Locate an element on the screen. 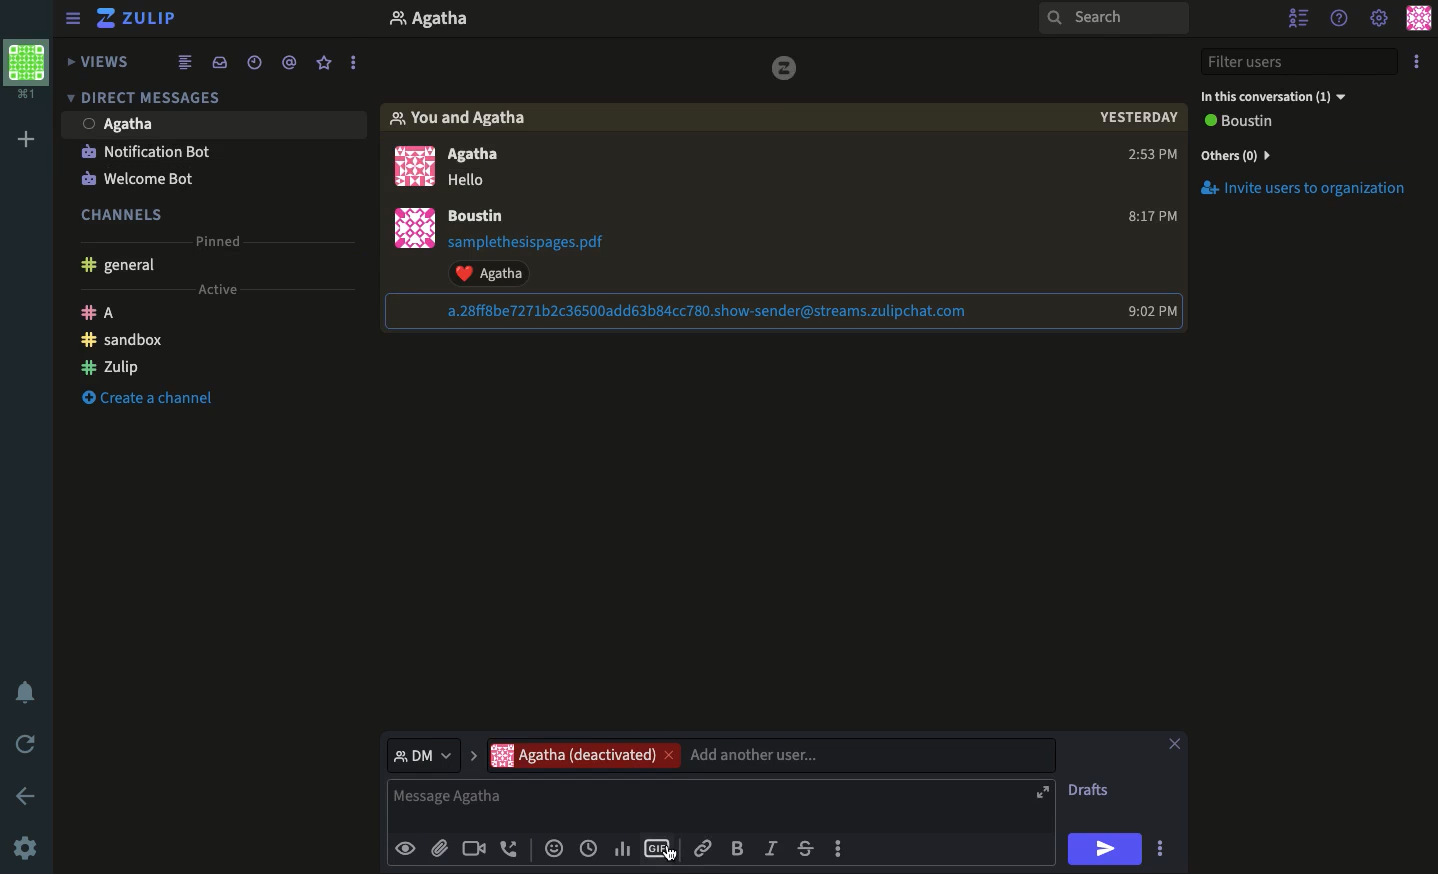  Profile is located at coordinates (430, 19).